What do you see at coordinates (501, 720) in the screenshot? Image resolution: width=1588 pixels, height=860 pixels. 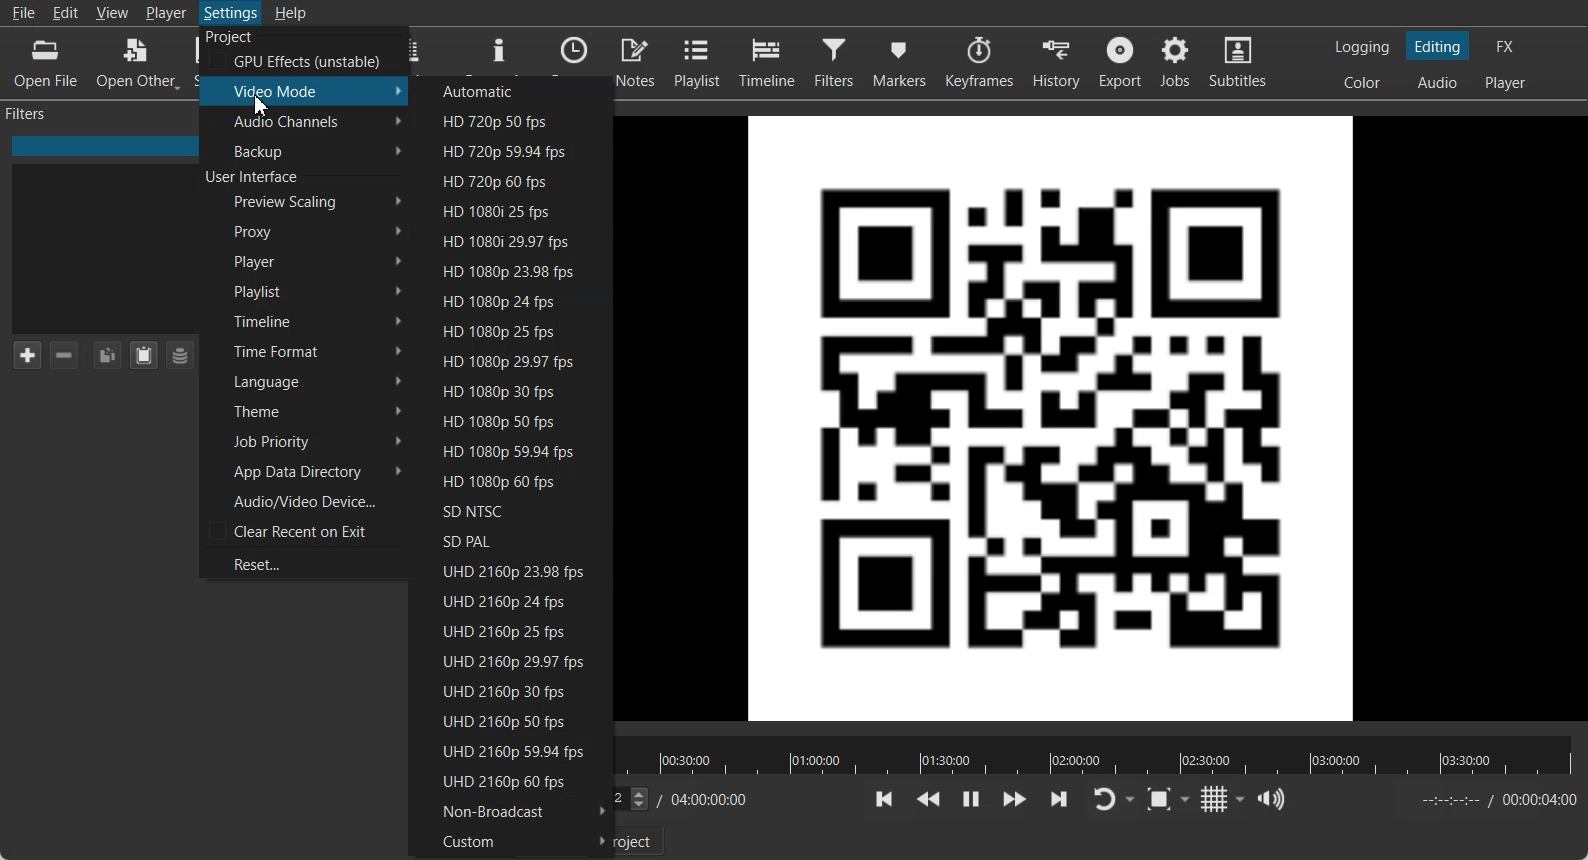 I see `UHD 2160p 50 fps` at bounding box center [501, 720].